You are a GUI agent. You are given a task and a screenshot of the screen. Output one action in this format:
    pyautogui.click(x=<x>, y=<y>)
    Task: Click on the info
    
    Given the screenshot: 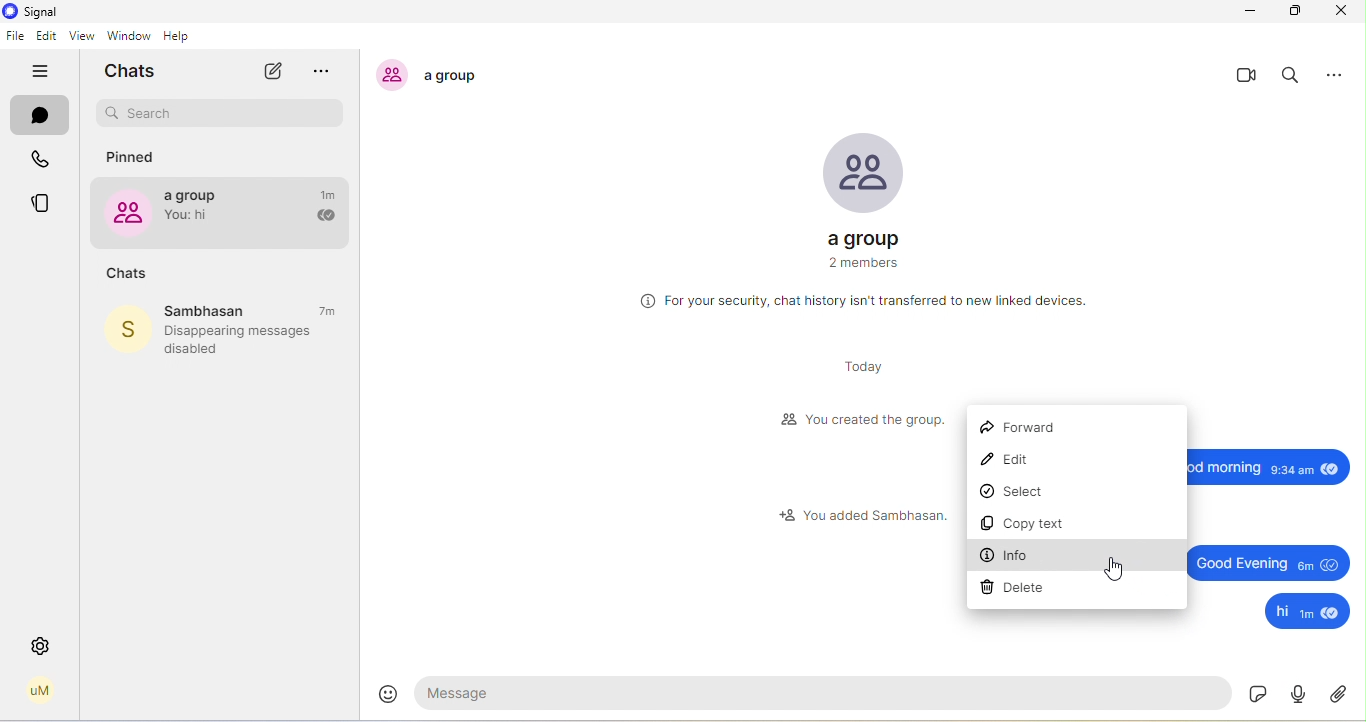 What is the action you would take?
    pyautogui.click(x=1008, y=556)
    